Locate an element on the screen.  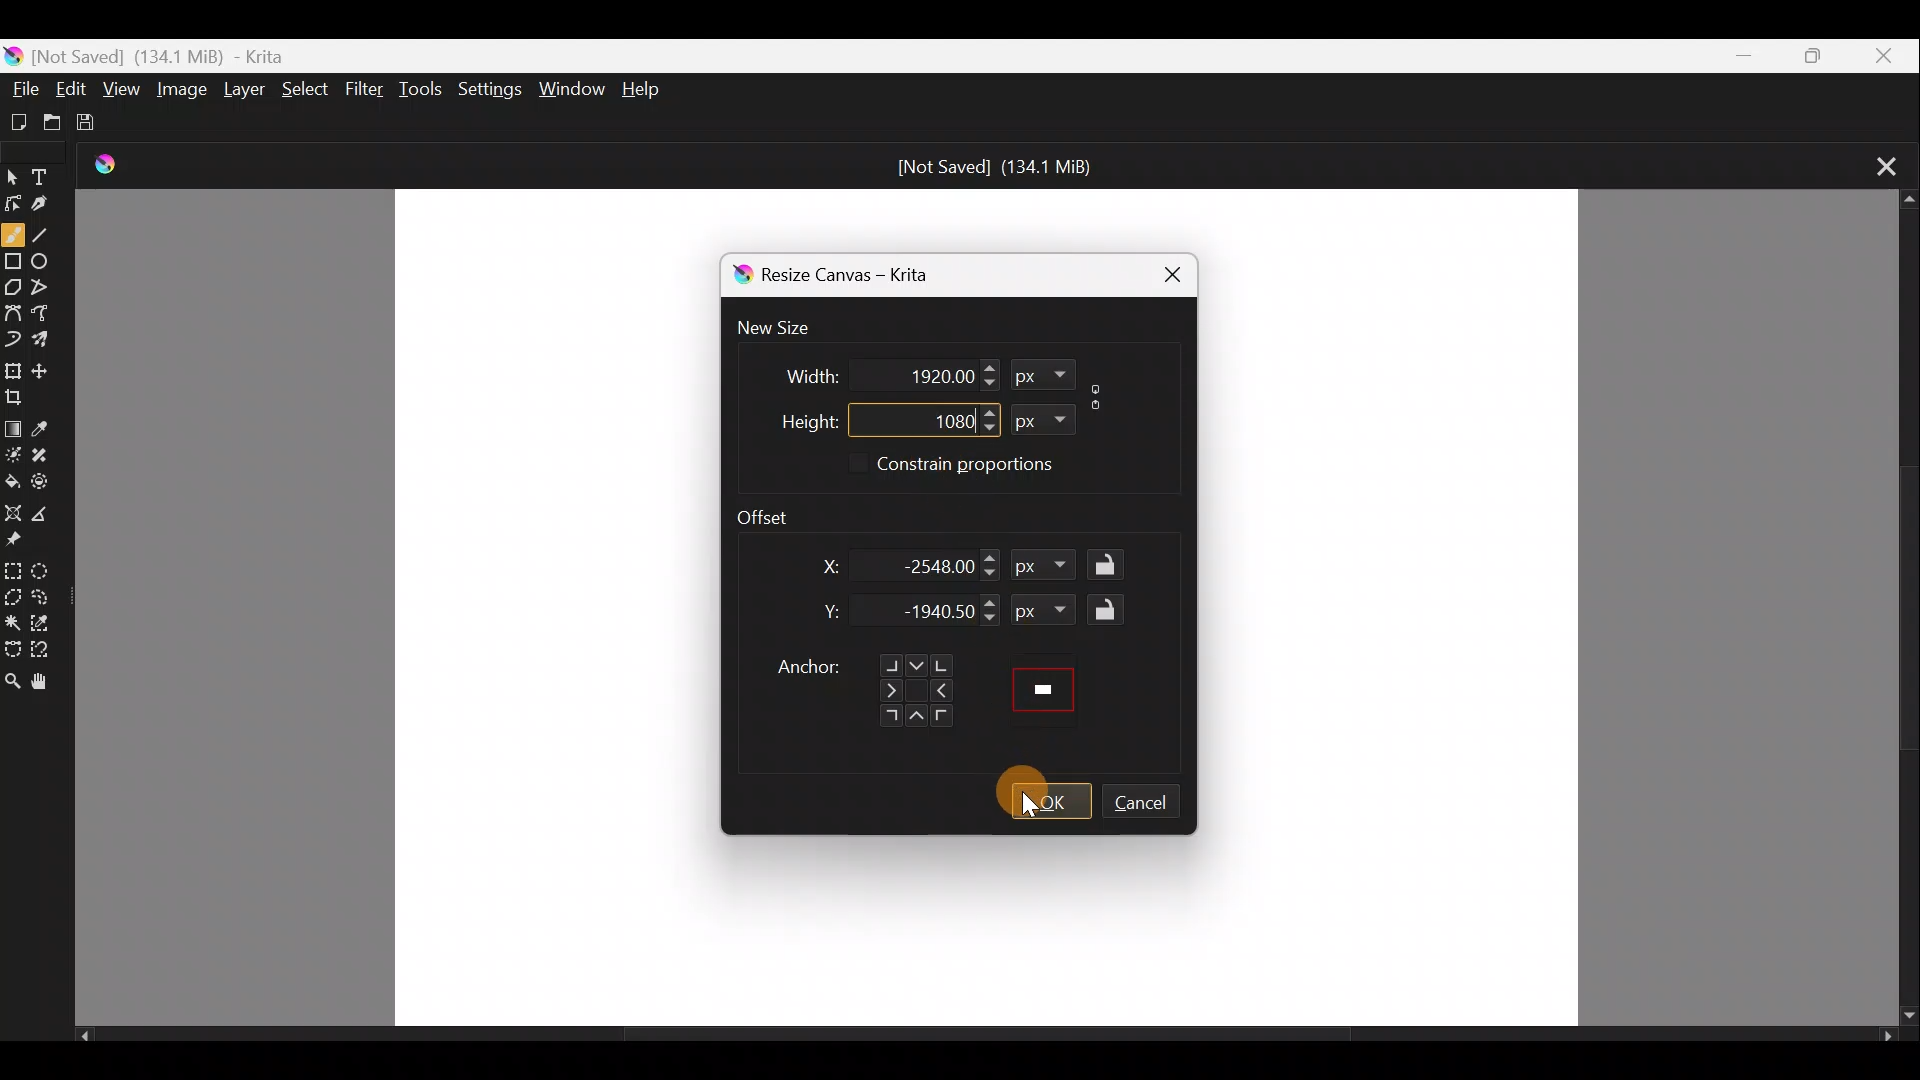
Crop the image to an area is located at coordinates (23, 397).